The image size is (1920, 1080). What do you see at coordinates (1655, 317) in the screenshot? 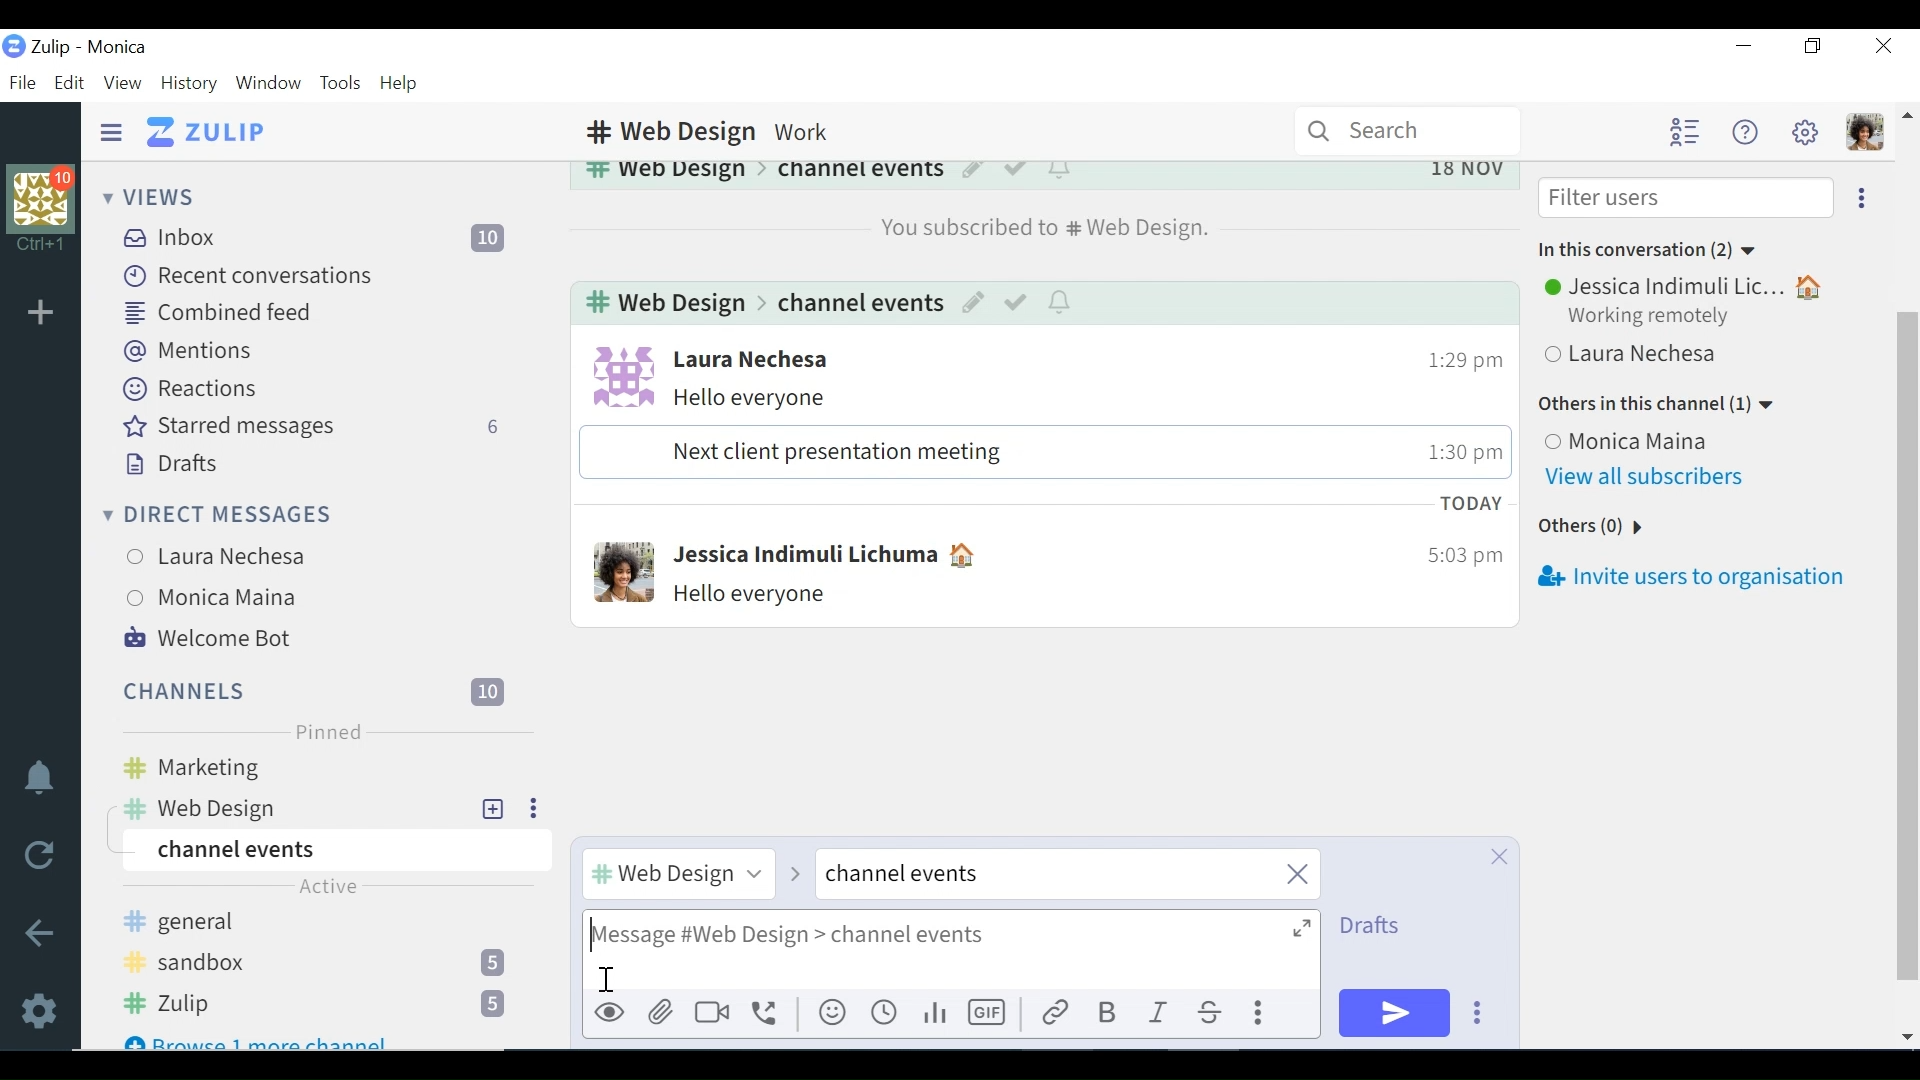
I see `Working Remotely status` at bounding box center [1655, 317].